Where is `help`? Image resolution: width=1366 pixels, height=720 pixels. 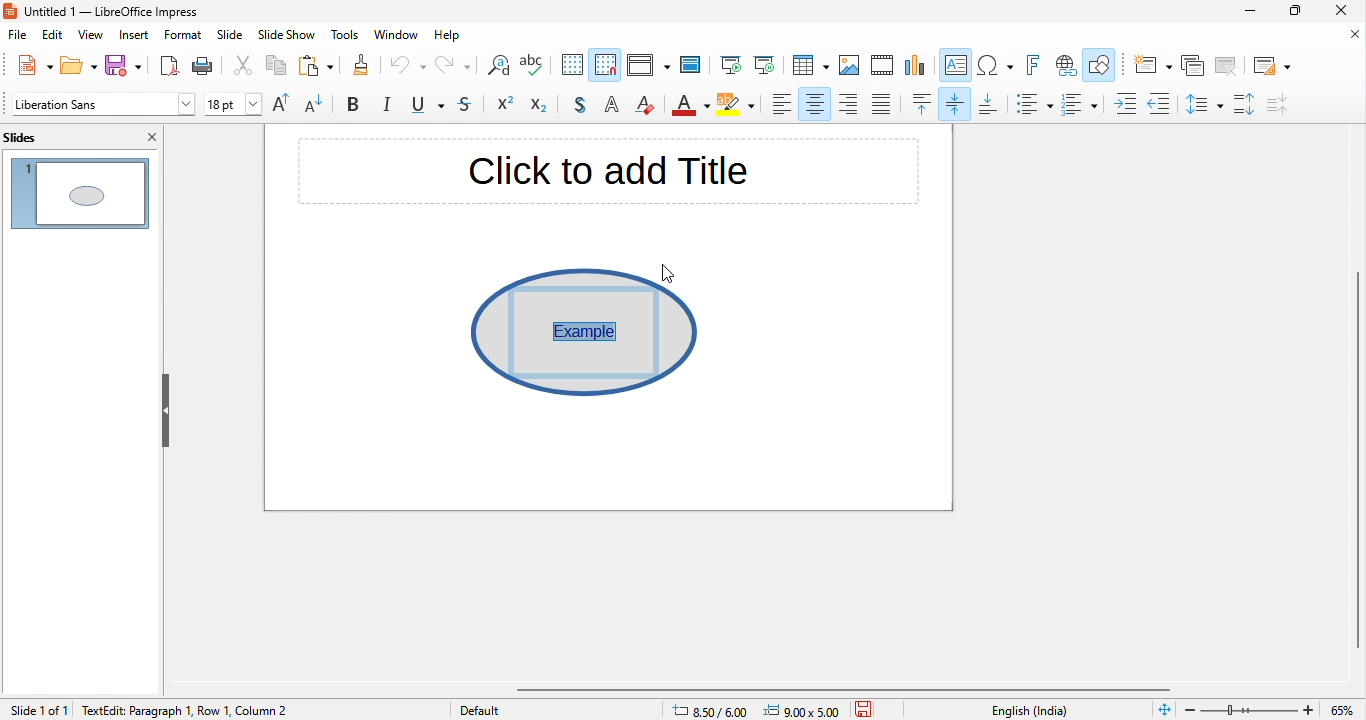 help is located at coordinates (454, 37).